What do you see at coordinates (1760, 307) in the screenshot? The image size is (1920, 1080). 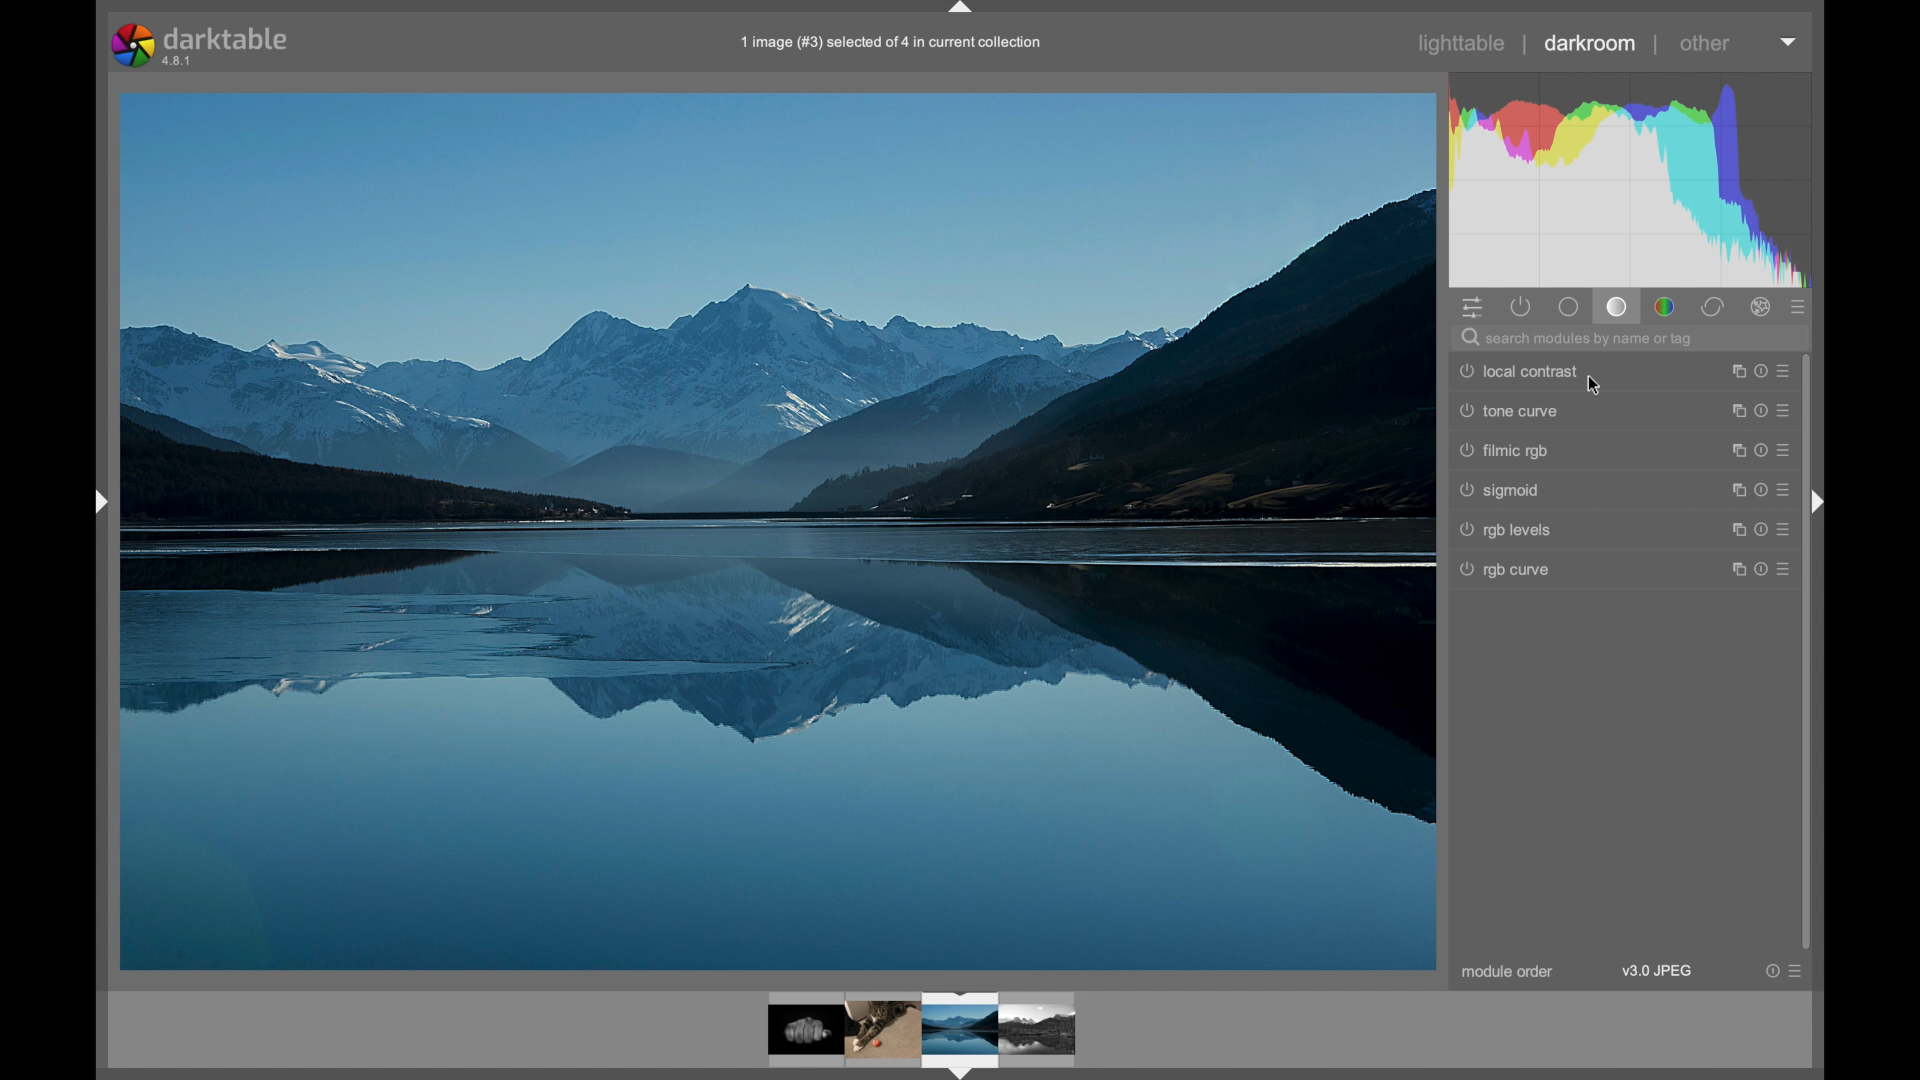 I see `effect` at bounding box center [1760, 307].